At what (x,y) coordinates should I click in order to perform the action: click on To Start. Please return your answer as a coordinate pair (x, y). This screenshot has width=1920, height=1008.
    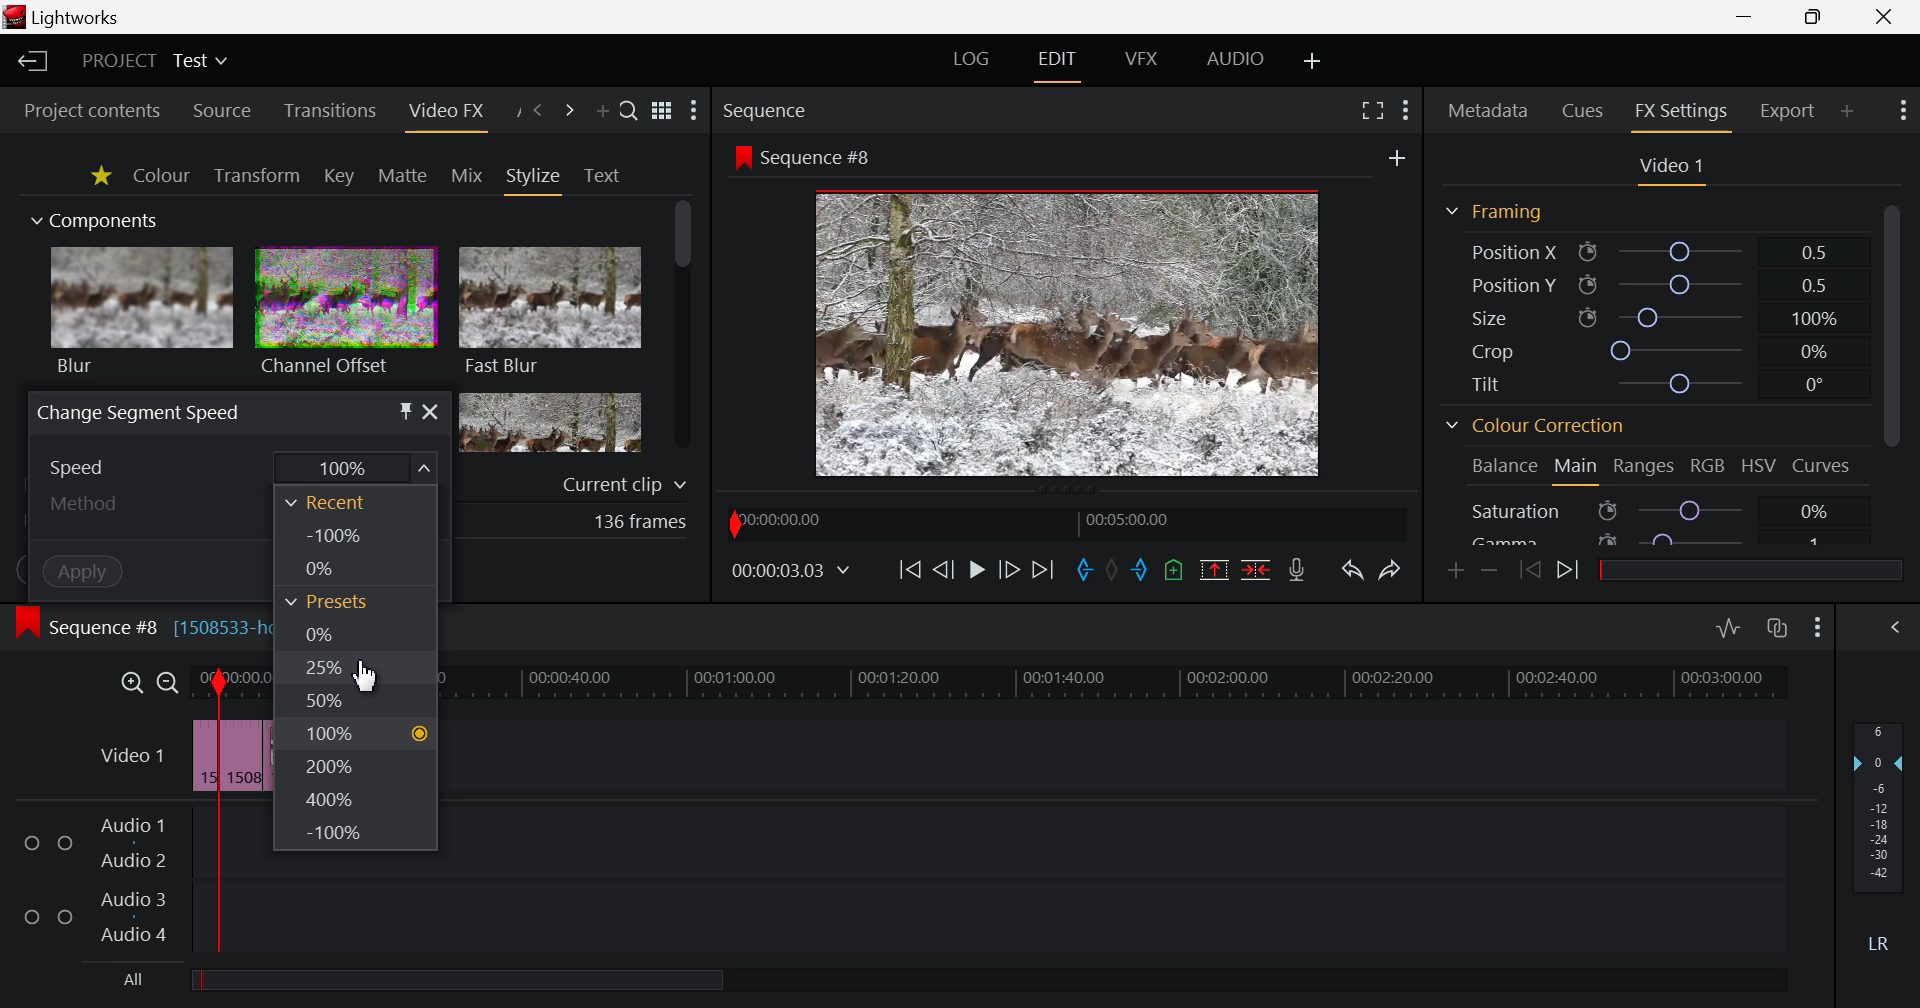
    Looking at the image, I should click on (910, 570).